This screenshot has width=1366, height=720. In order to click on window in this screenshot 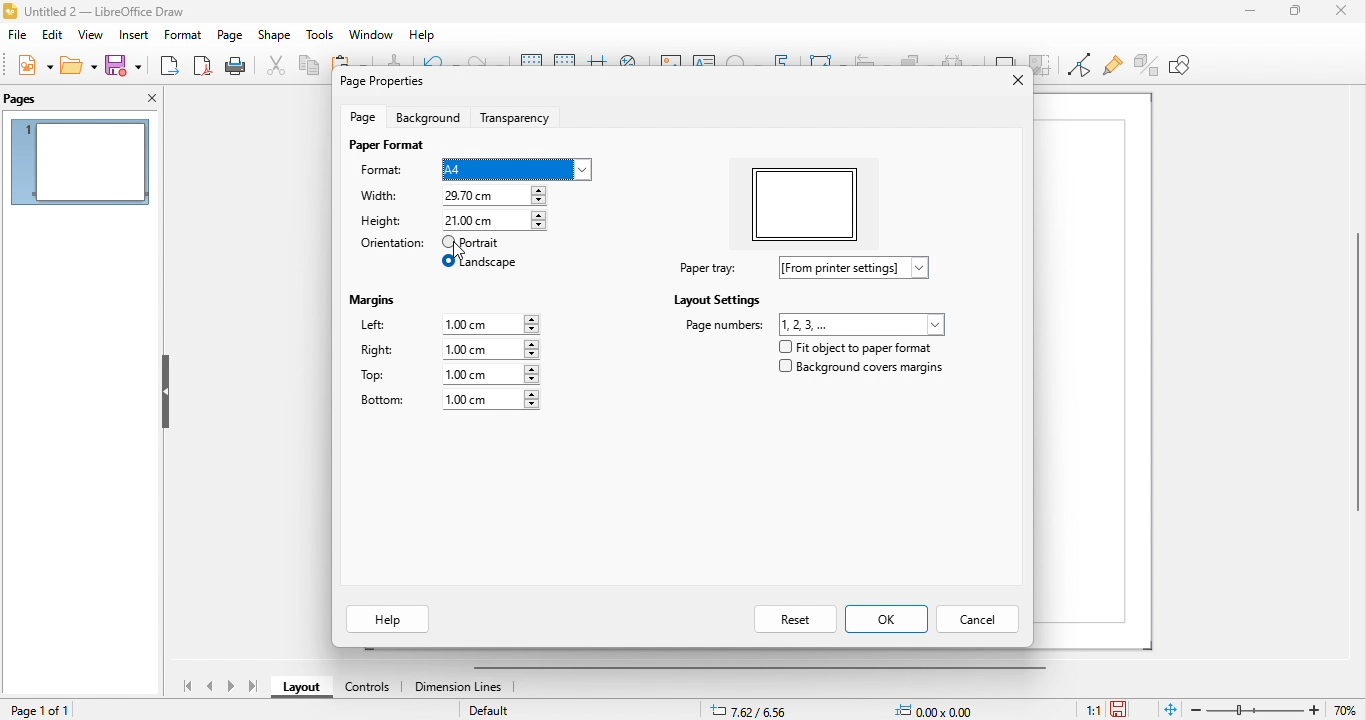, I will do `click(372, 35)`.